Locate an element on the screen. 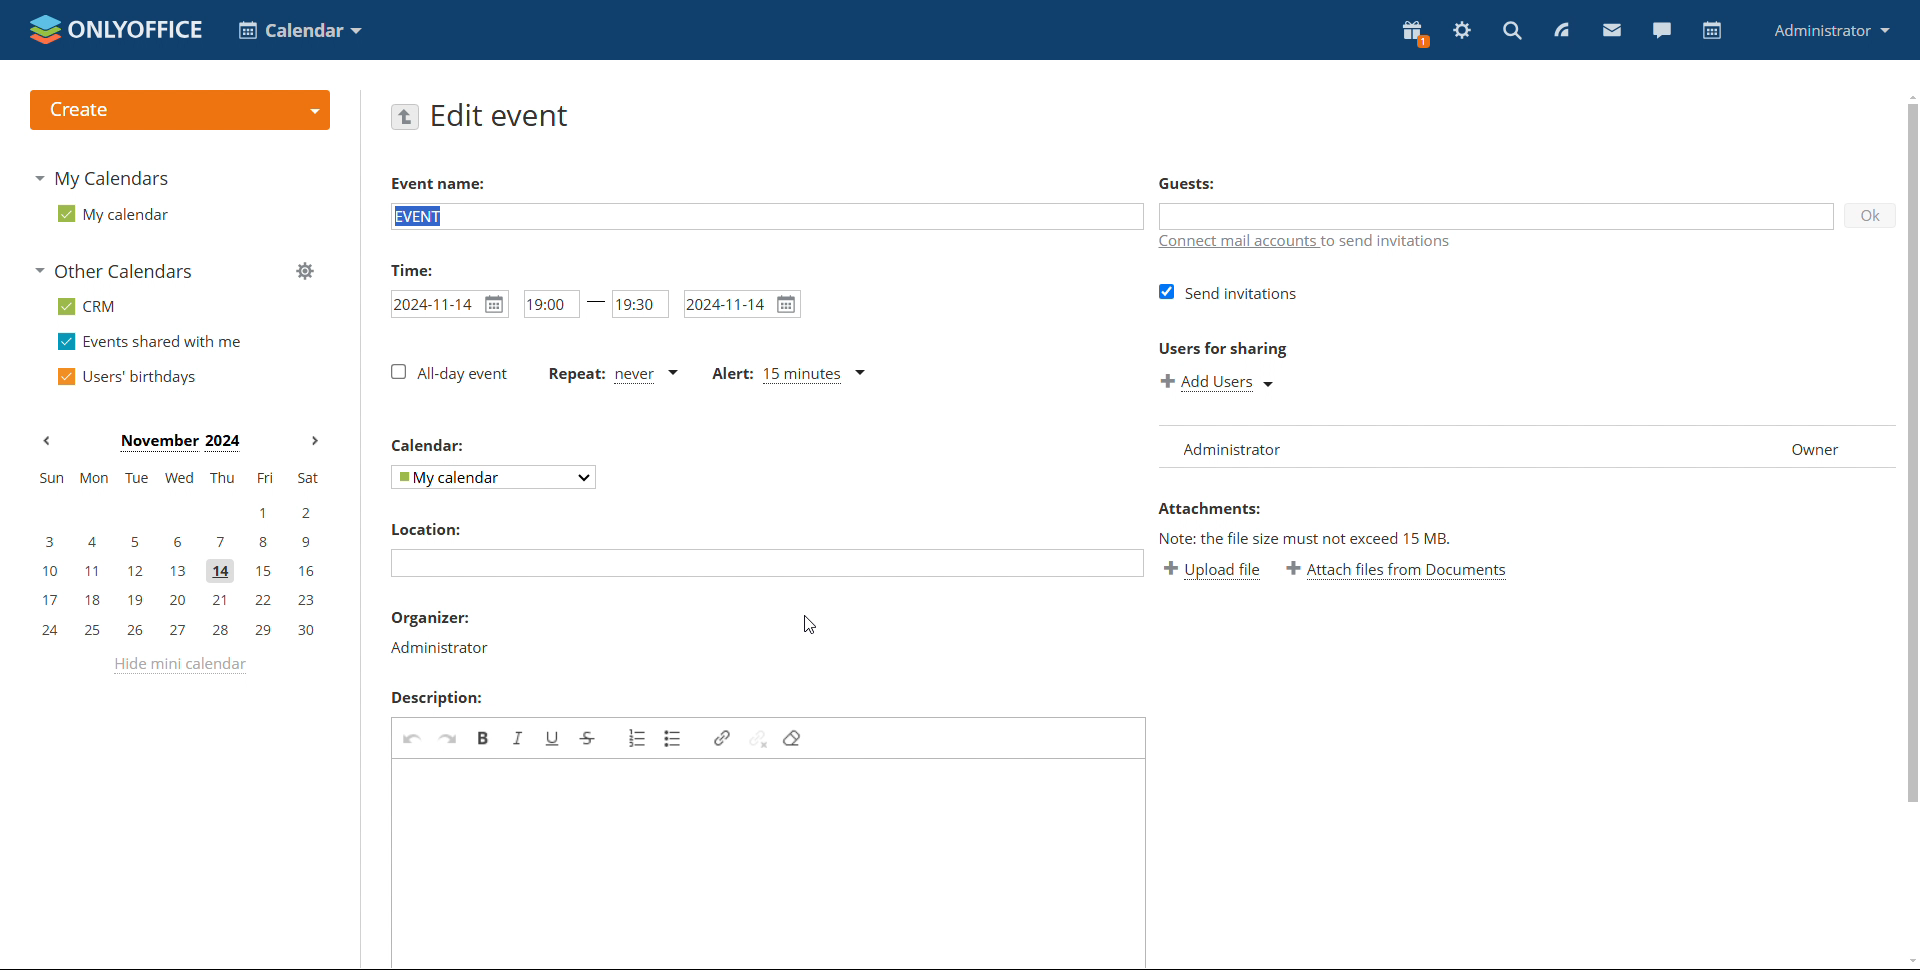 Image resolution: width=1920 pixels, height=970 pixels. users' birthdays is located at coordinates (125, 378).